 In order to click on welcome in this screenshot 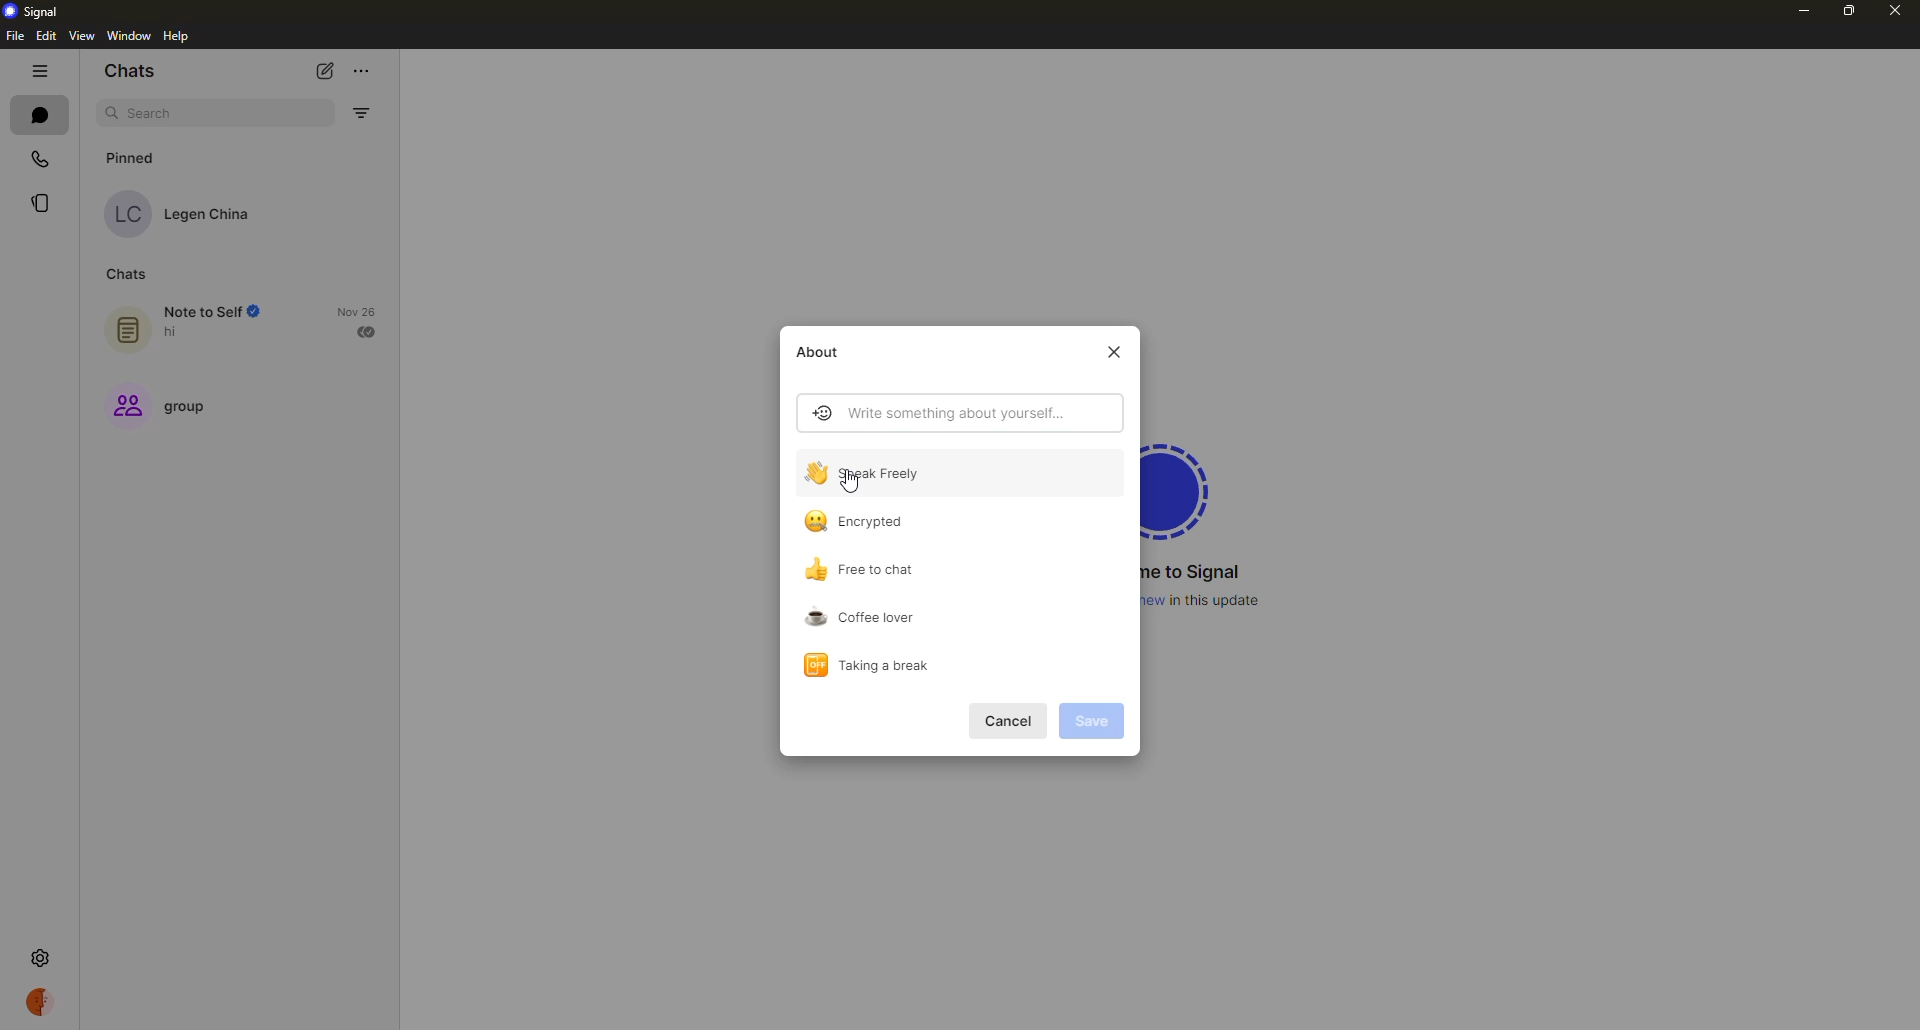, I will do `click(1196, 572)`.